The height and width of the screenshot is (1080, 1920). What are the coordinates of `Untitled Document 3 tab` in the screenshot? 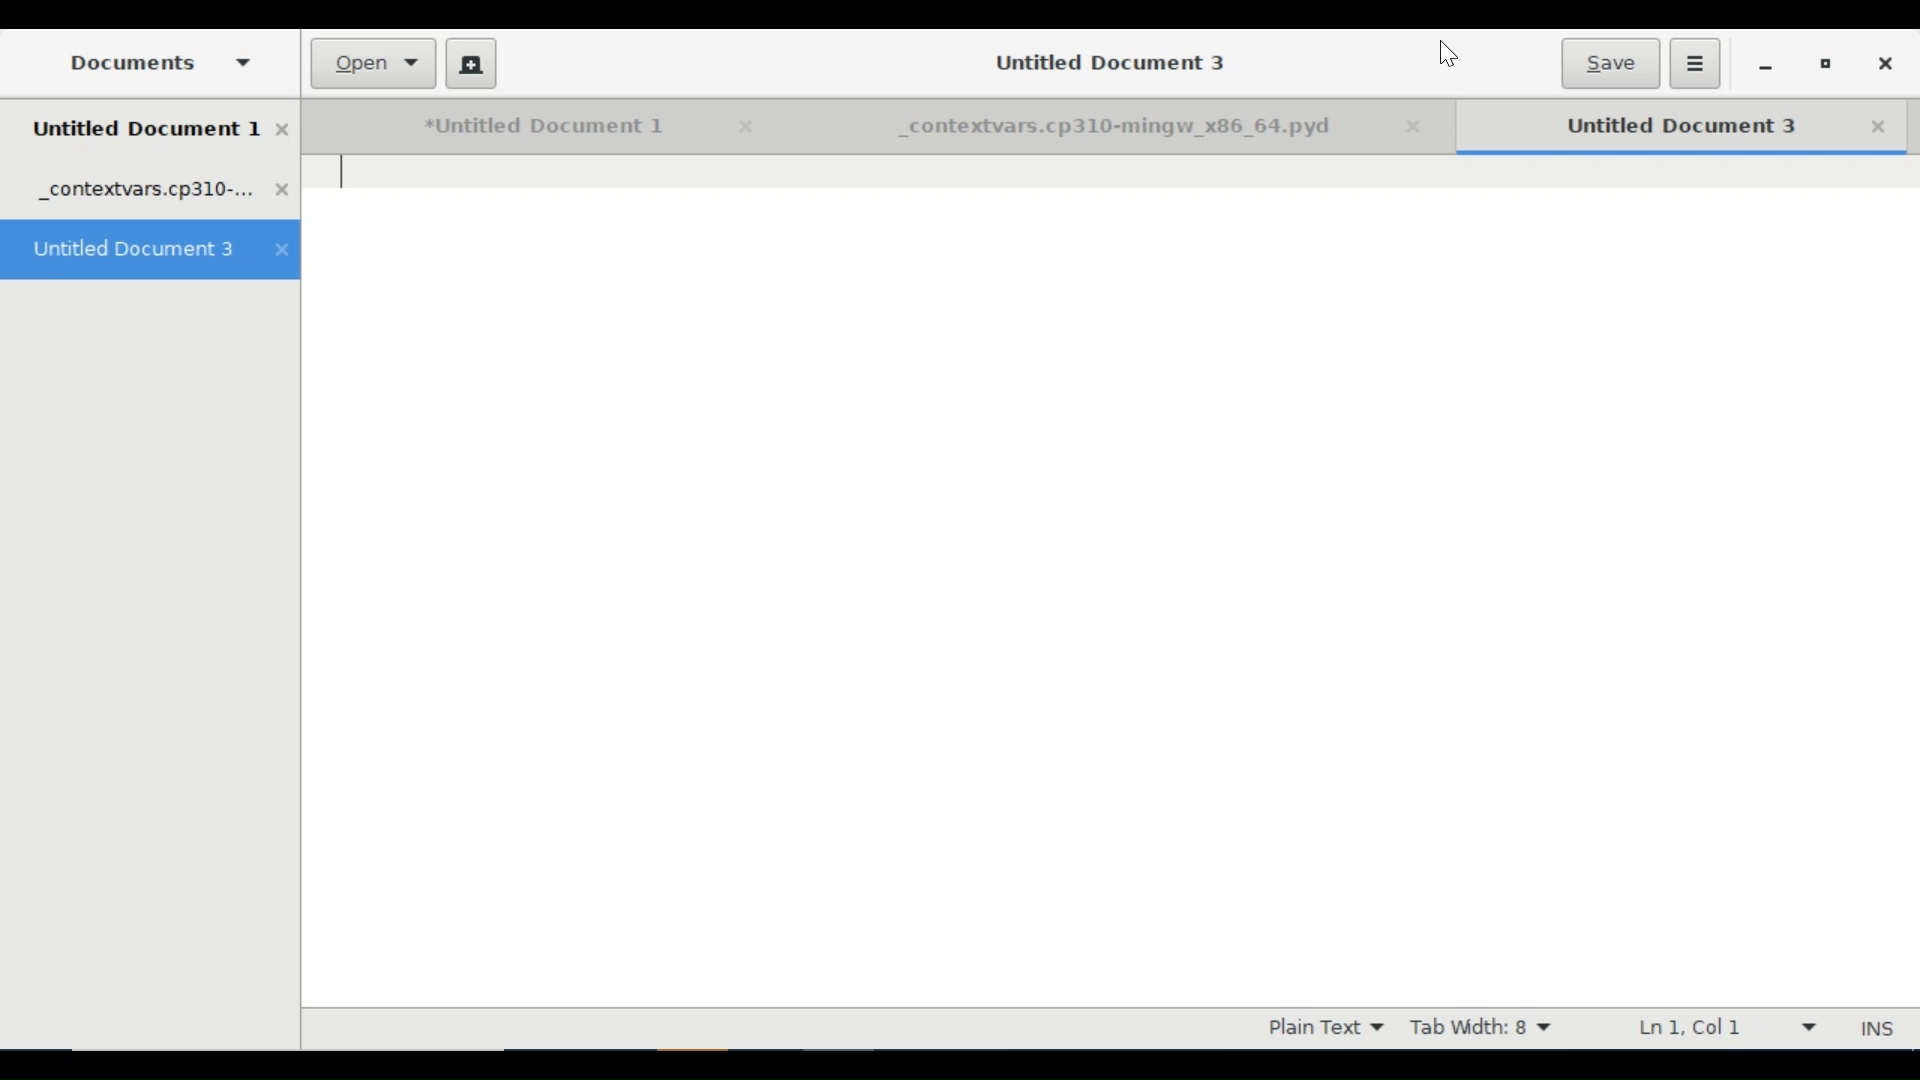 It's located at (151, 251).